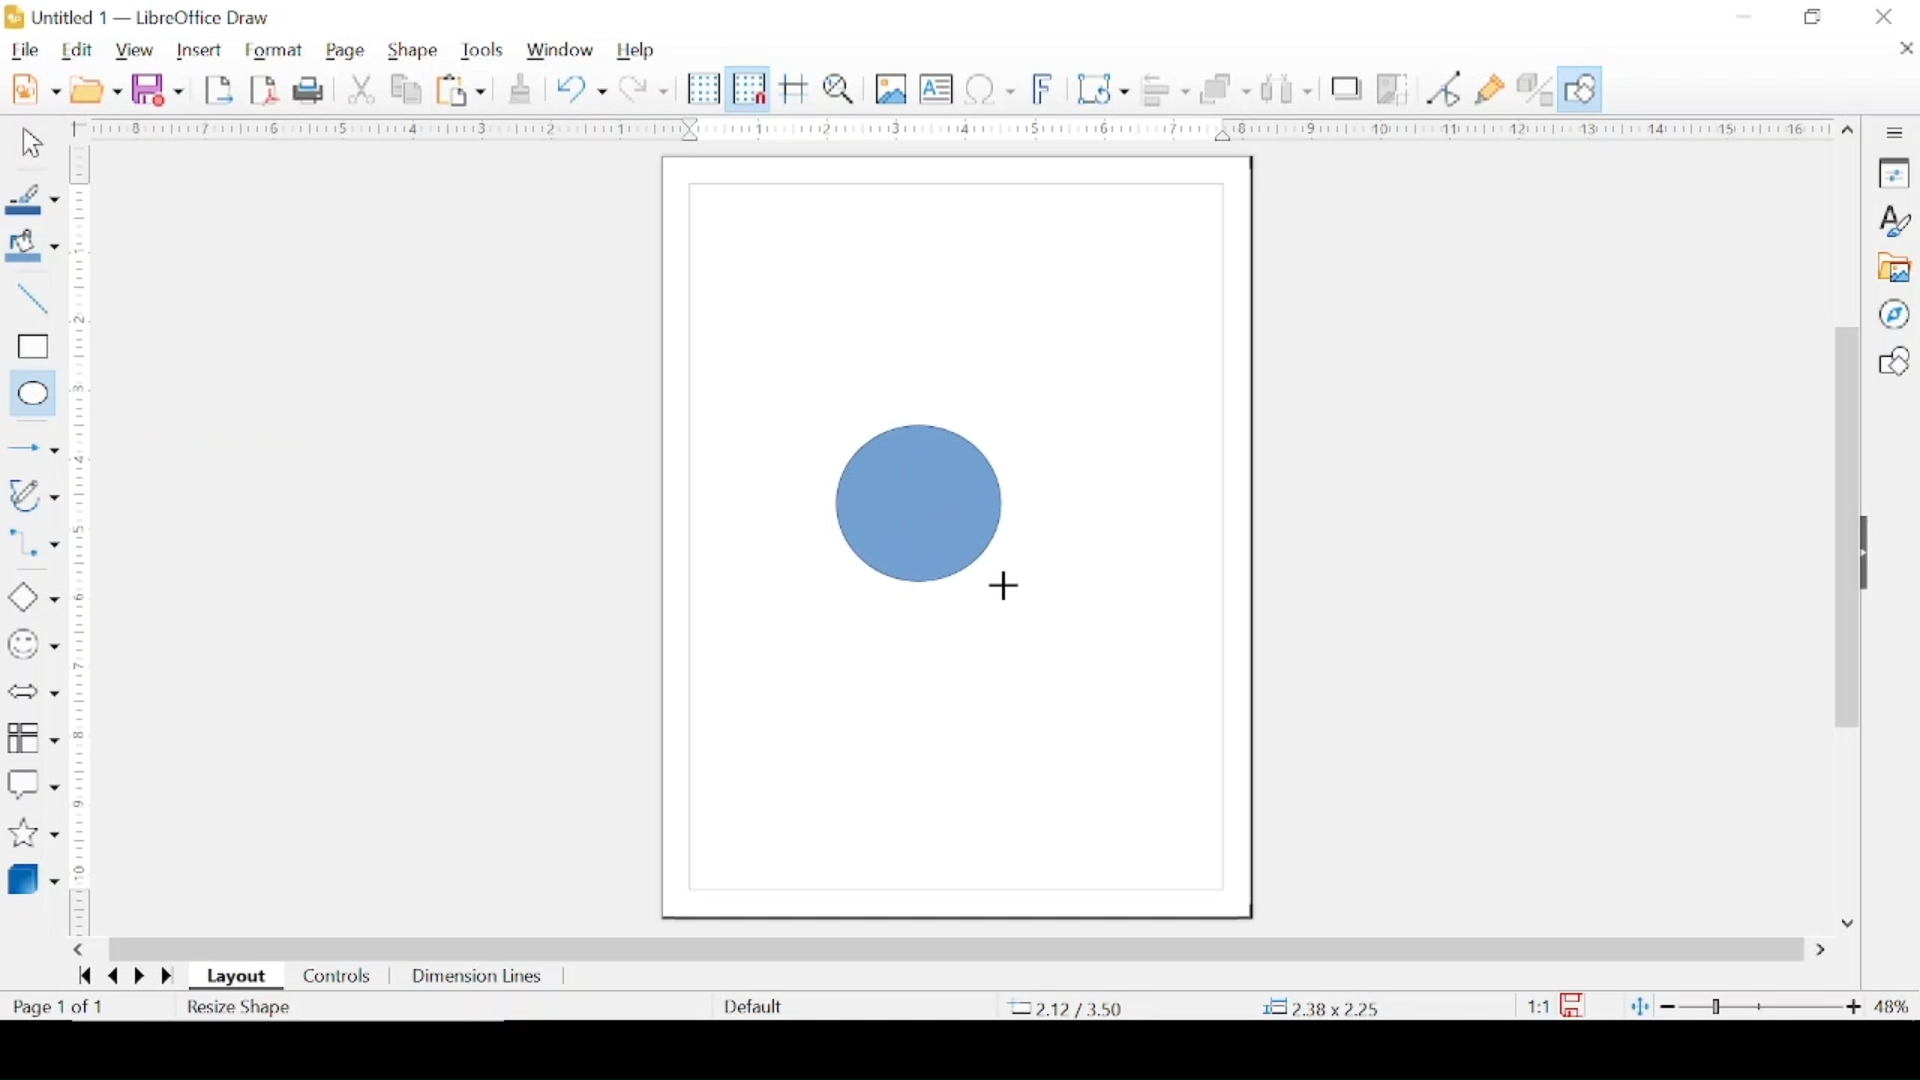 The width and height of the screenshot is (1920, 1080). I want to click on arrange, so click(1224, 89).